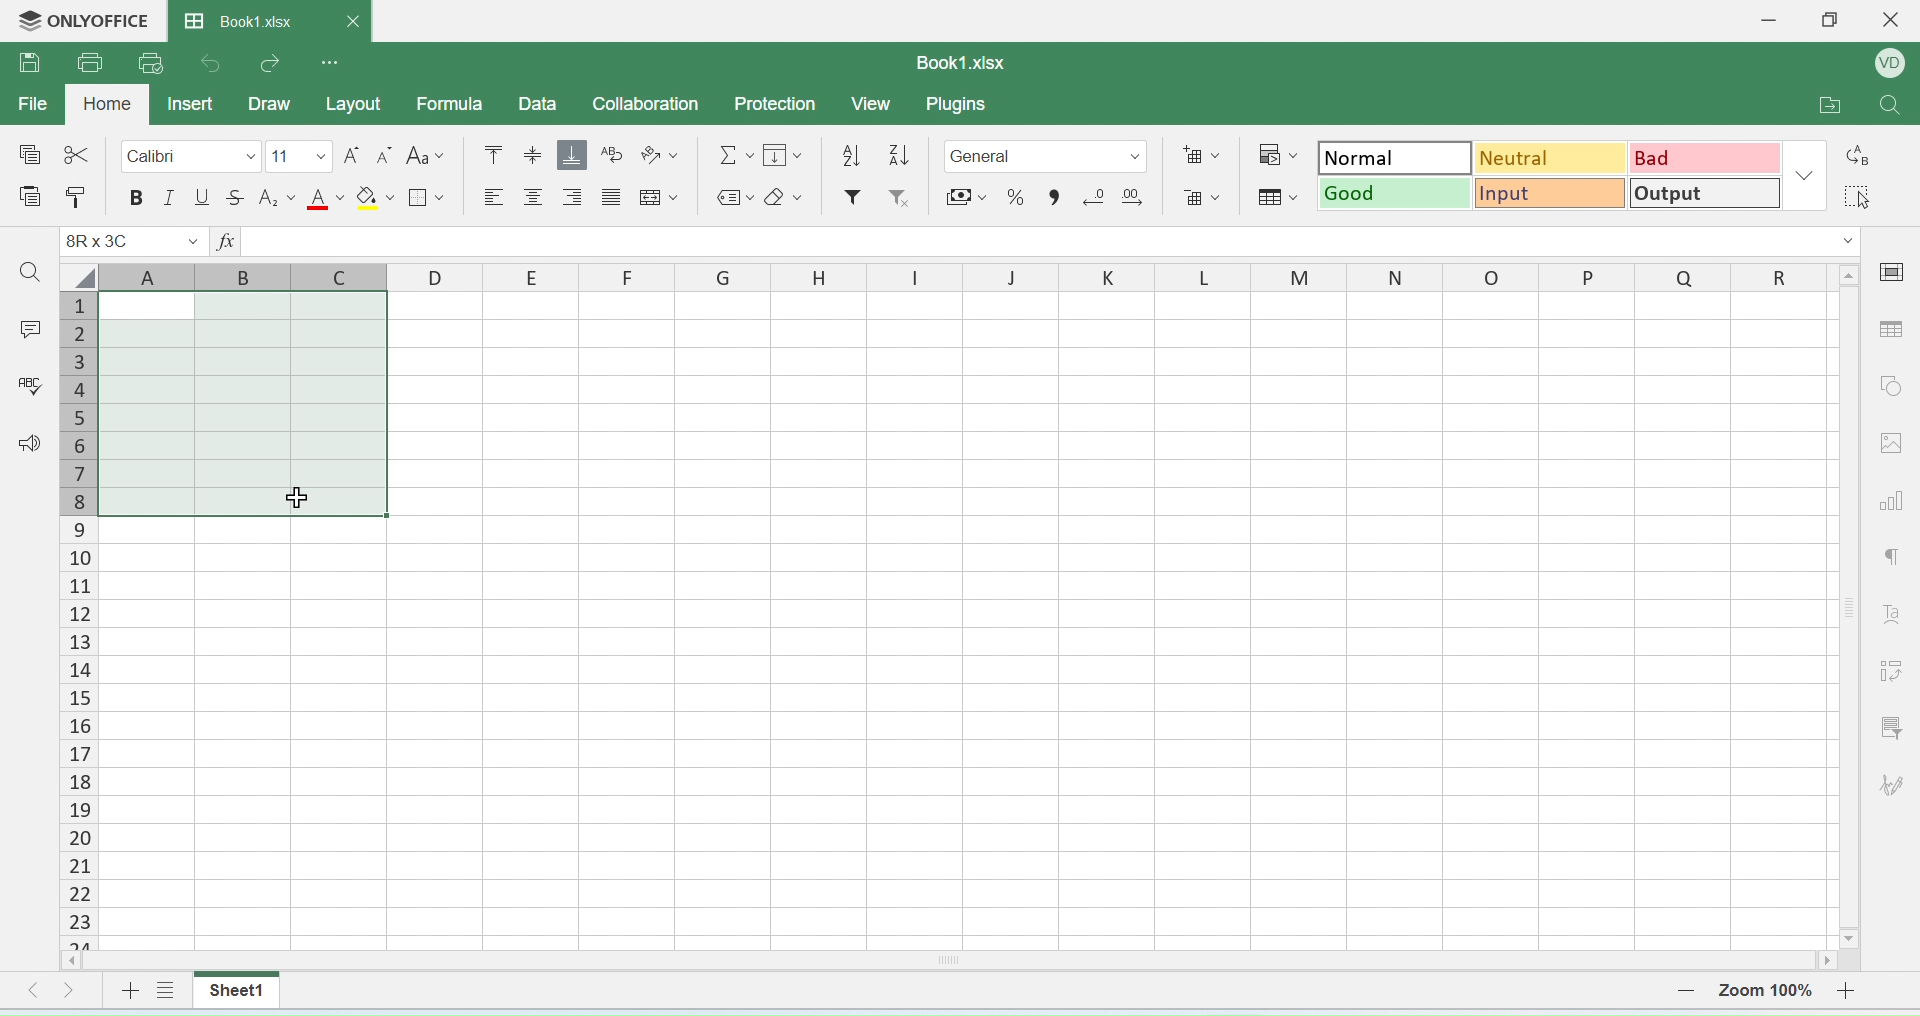 This screenshot has width=1920, height=1016. What do you see at coordinates (1547, 158) in the screenshot?
I see `neutral` at bounding box center [1547, 158].